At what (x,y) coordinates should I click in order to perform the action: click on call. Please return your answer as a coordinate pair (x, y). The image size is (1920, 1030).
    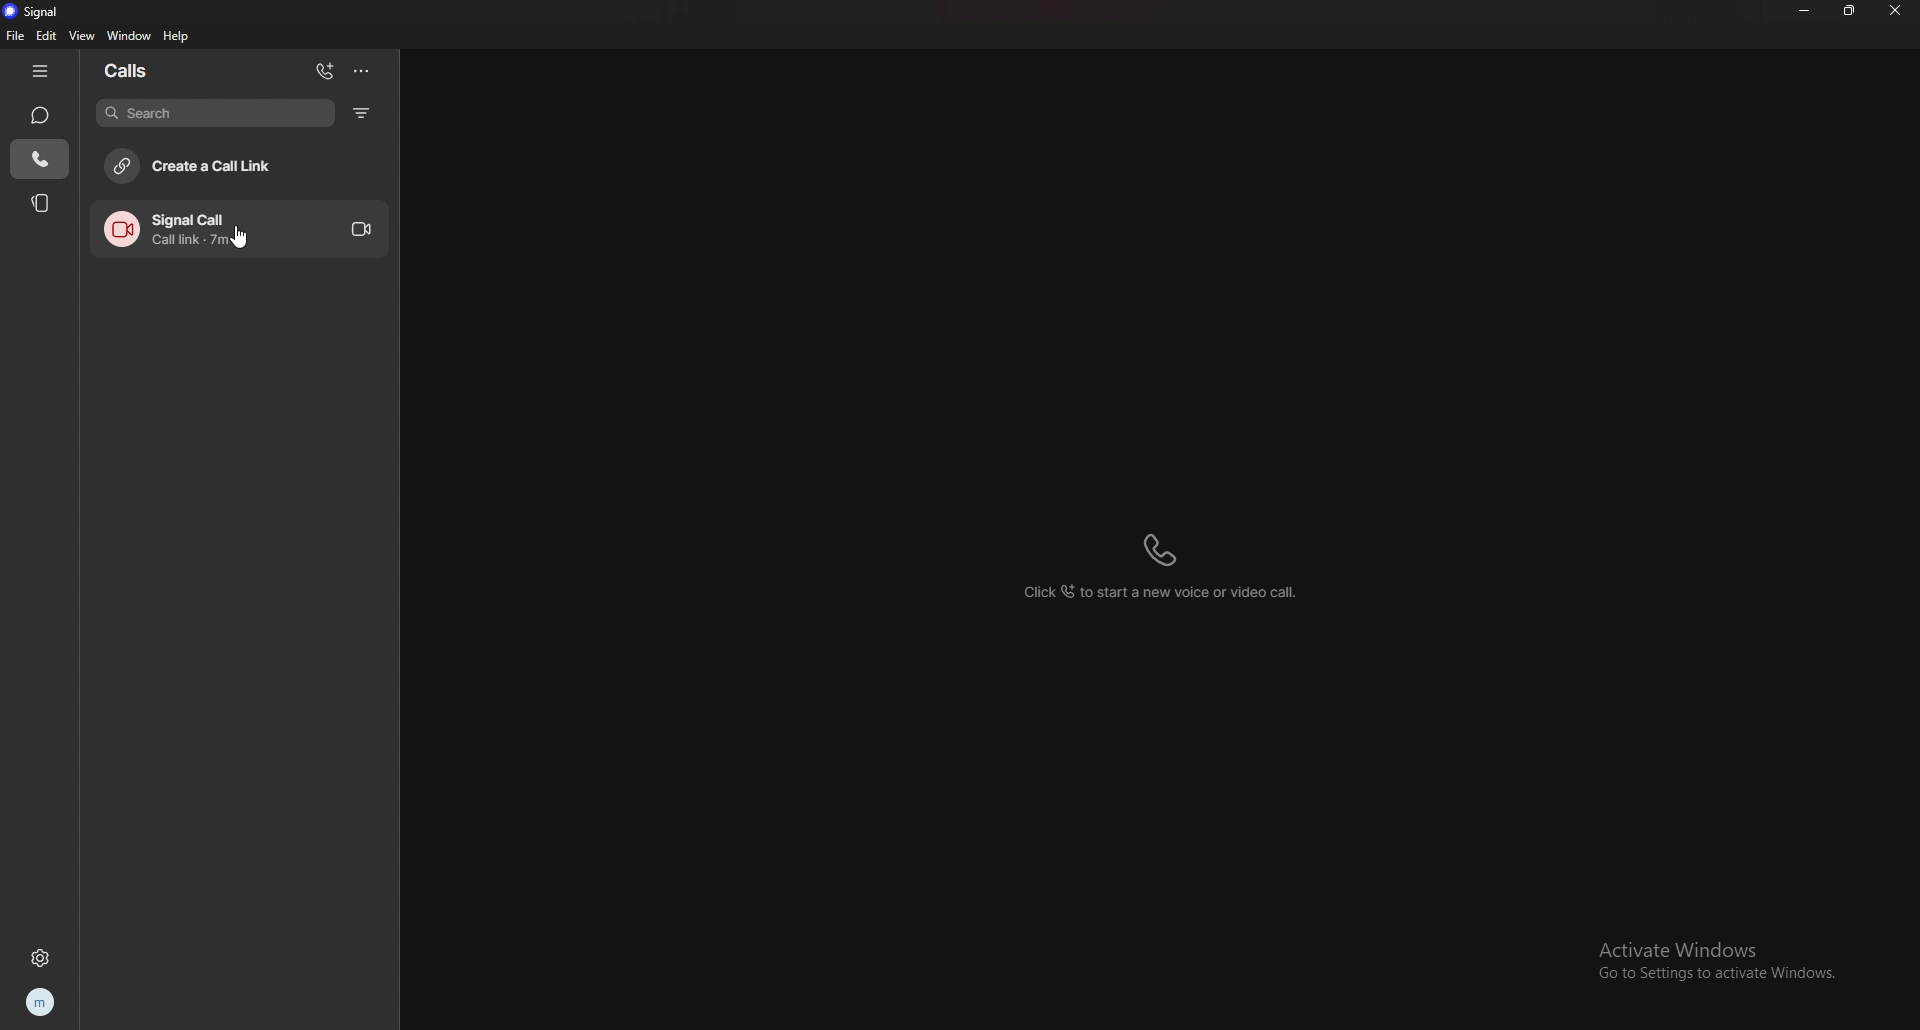
    Looking at the image, I should click on (238, 229).